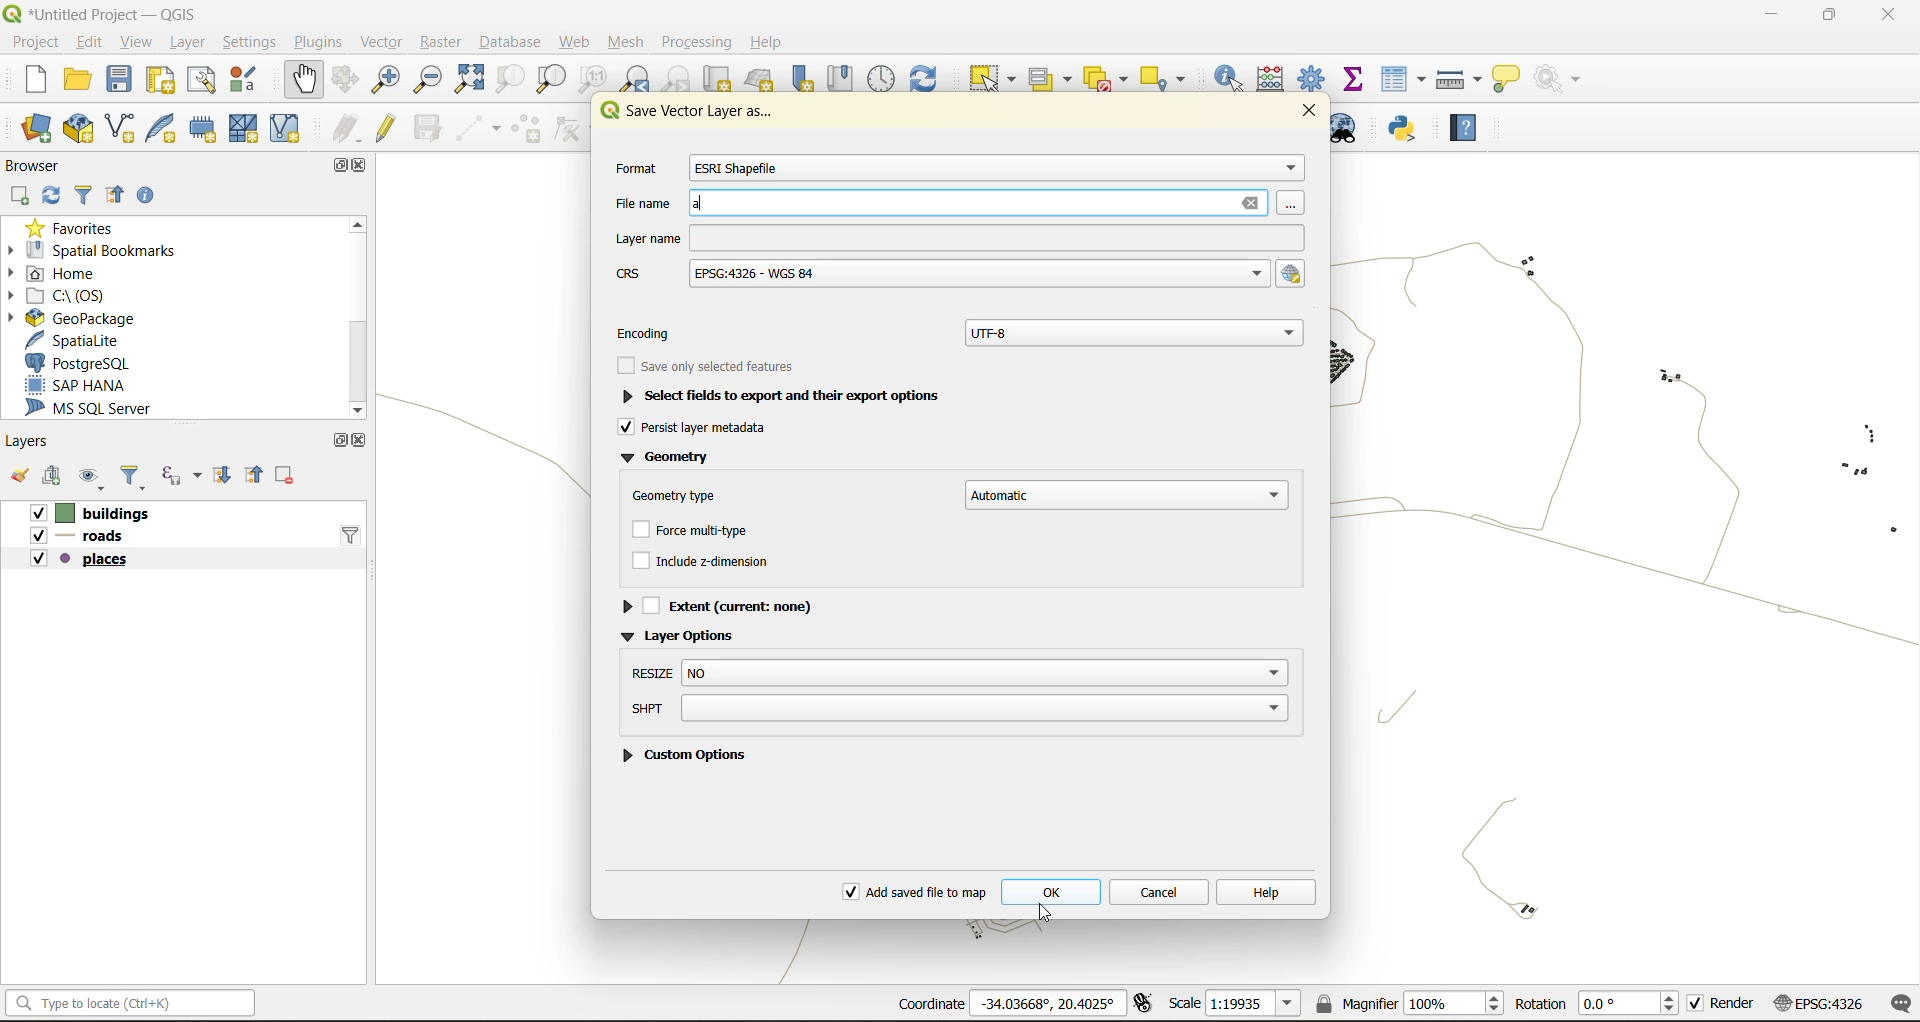 The height and width of the screenshot is (1022, 1920). Describe the element at coordinates (741, 168) in the screenshot. I see `format changed` at that location.